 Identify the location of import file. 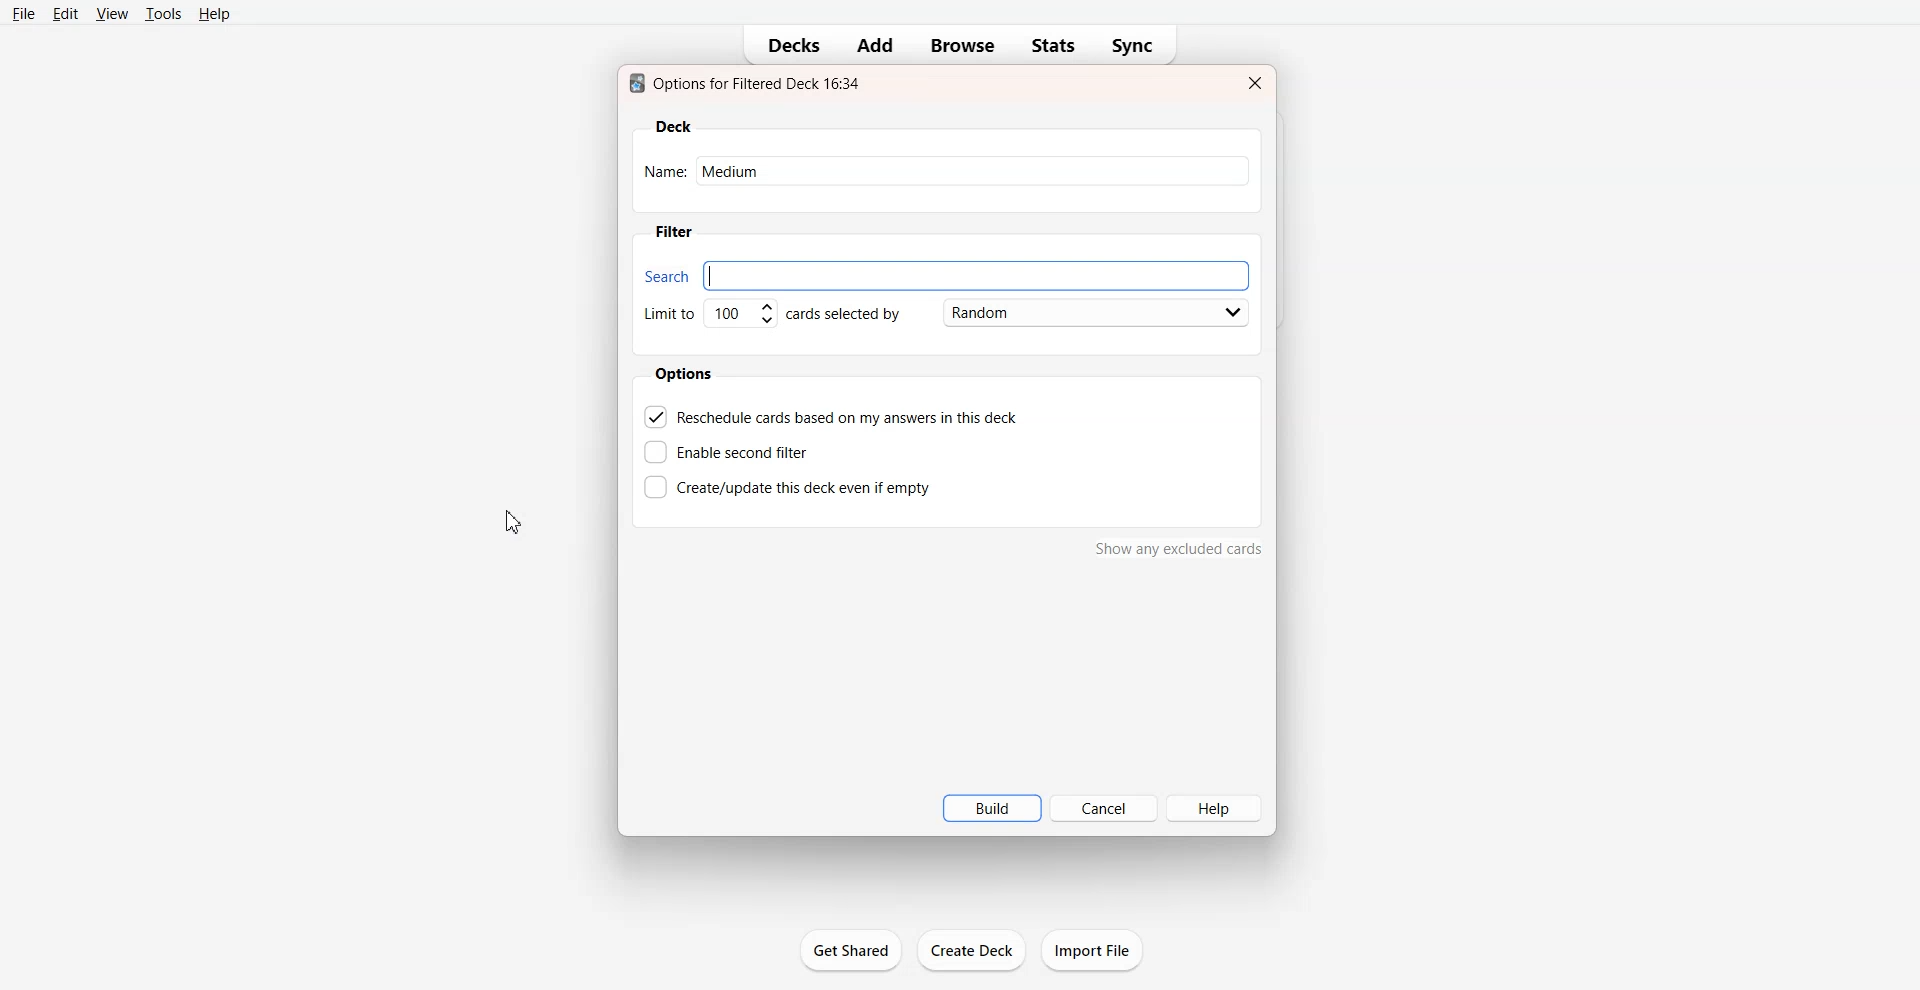
(1100, 949).